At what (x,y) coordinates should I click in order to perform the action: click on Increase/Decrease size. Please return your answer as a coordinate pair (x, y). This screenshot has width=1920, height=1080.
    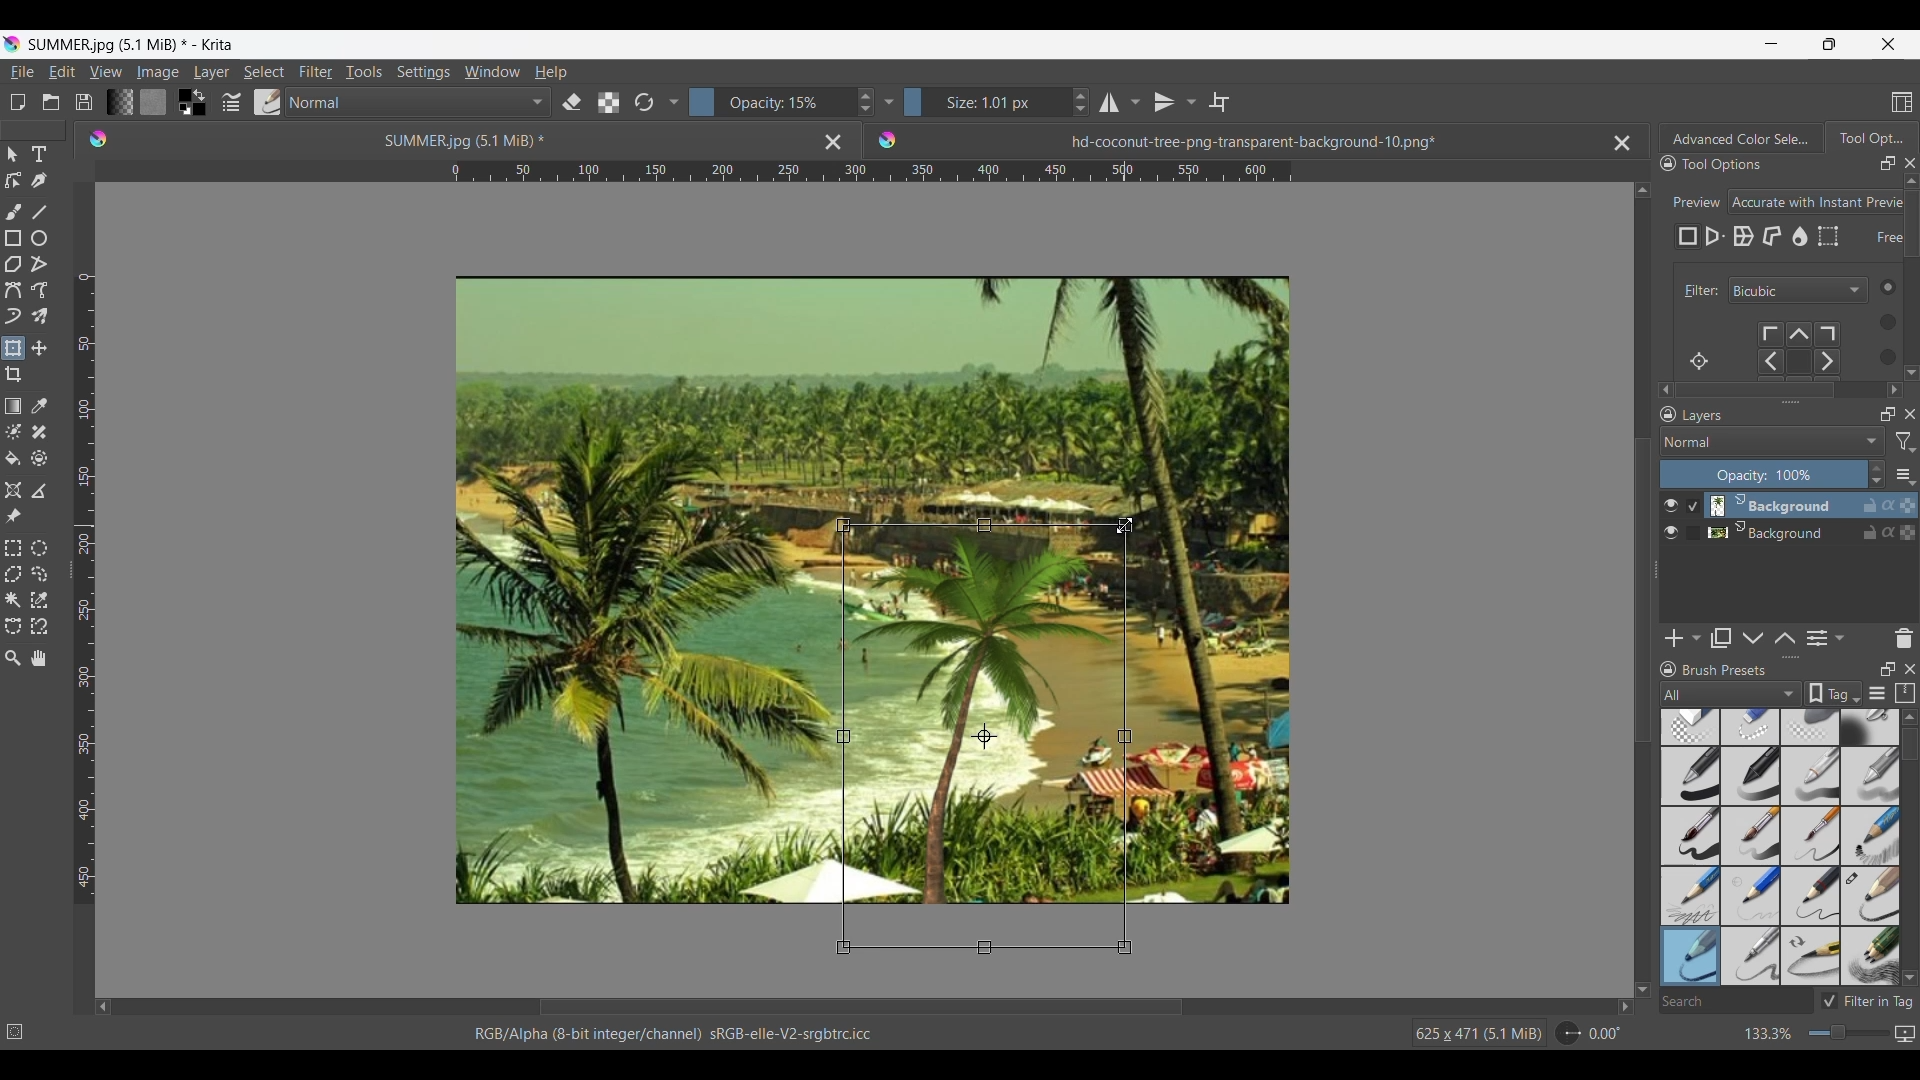
    Looking at the image, I should click on (997, 102).